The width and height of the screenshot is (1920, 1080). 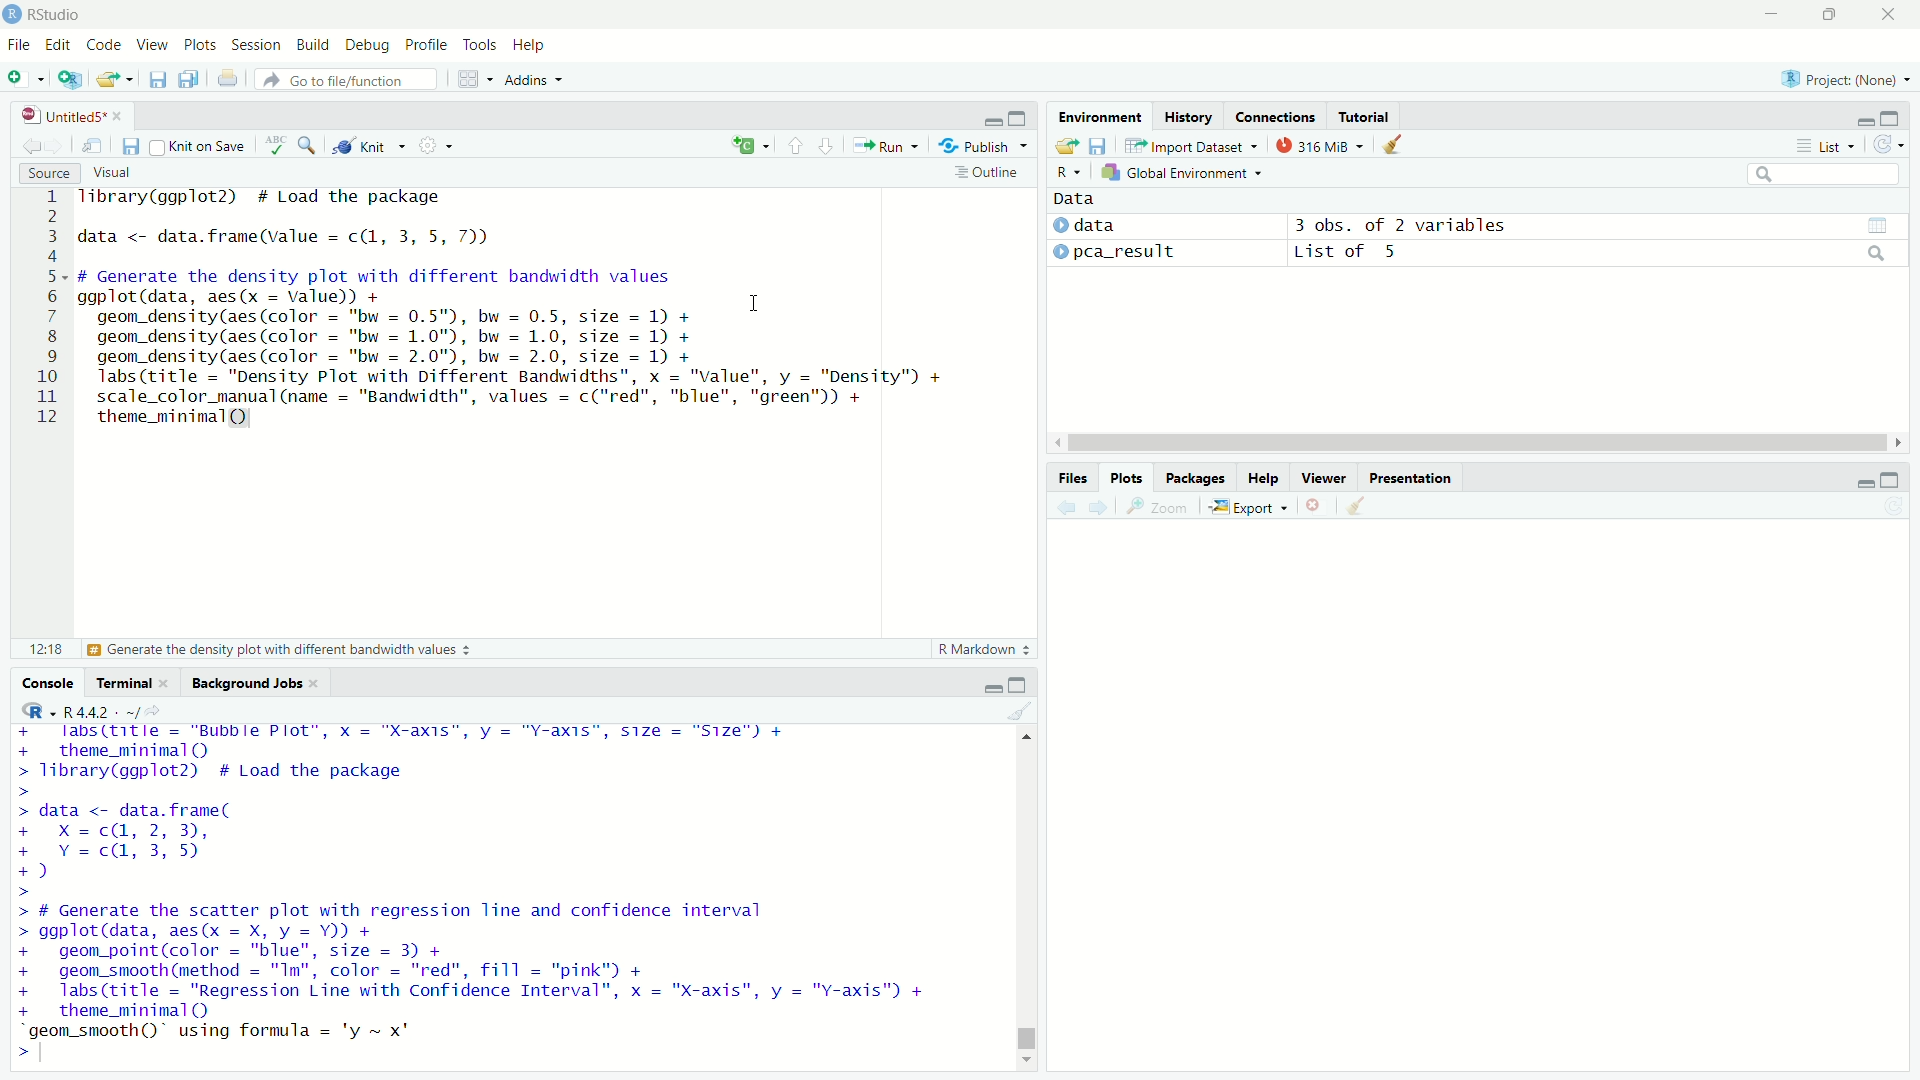 I want to click on vertical scroll bar, so click(x=1027, y=896).